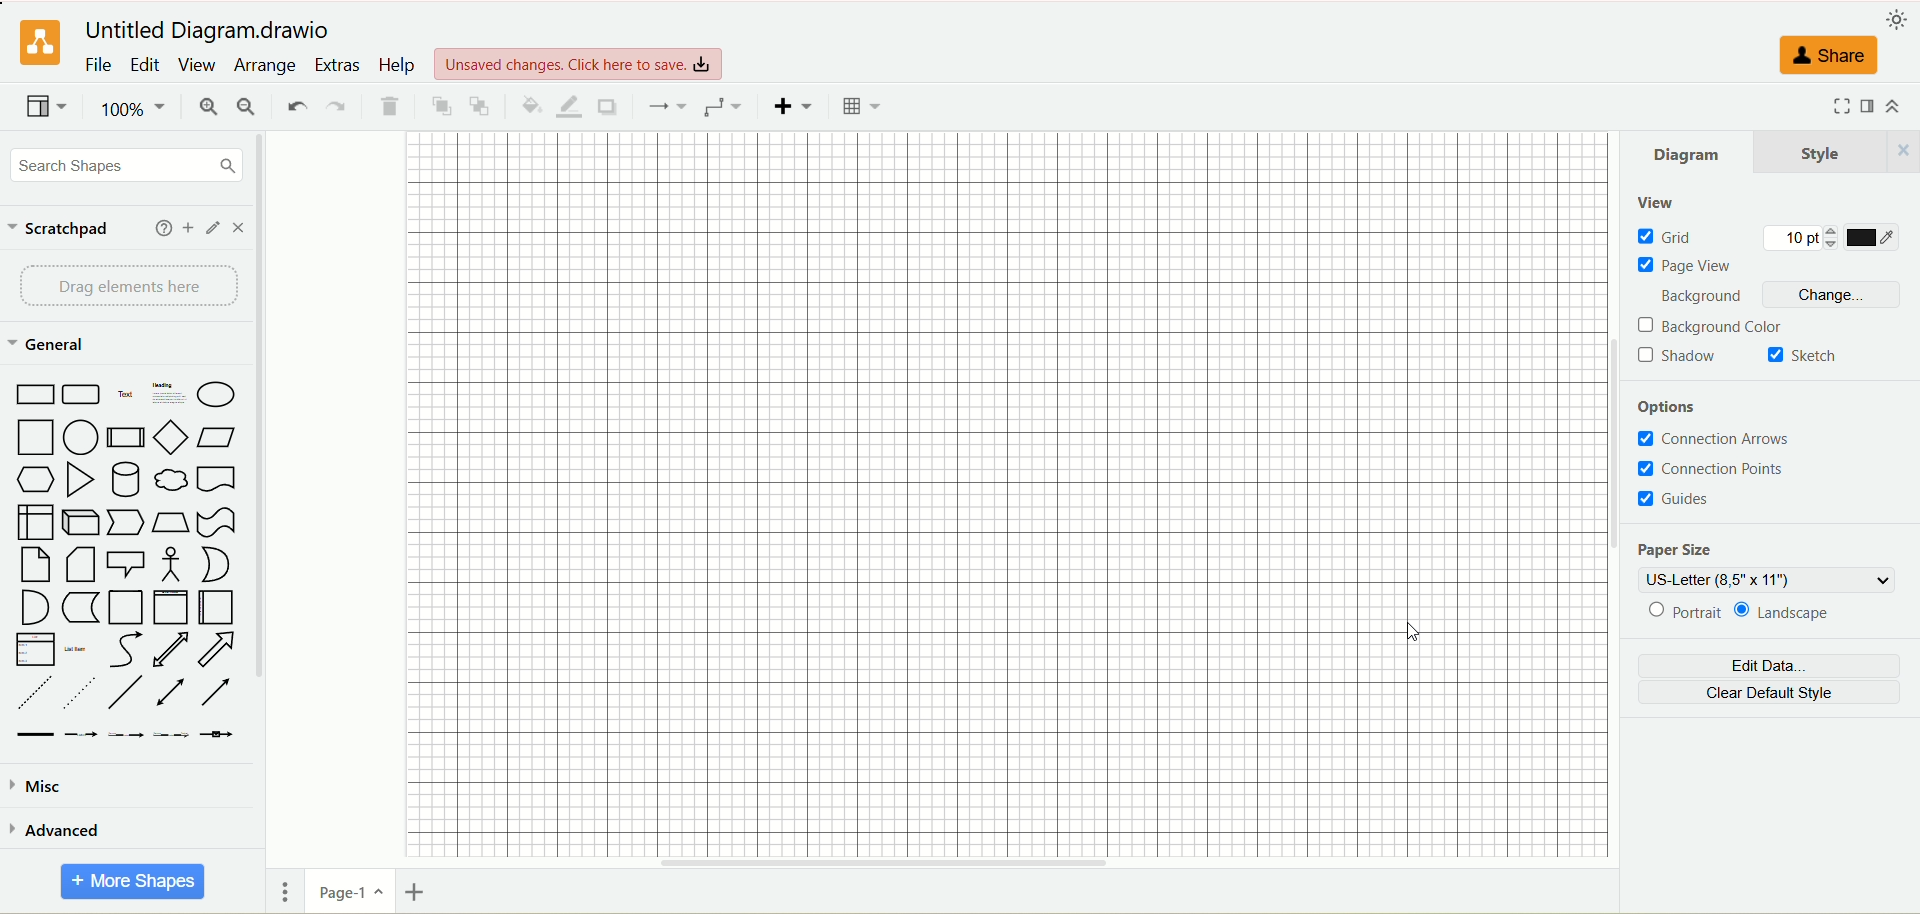  What do you see at coordinates (206, 30) in the screenshot?
I see `title - Untitled Diagram.drawio` at bounding box center [206, 30].